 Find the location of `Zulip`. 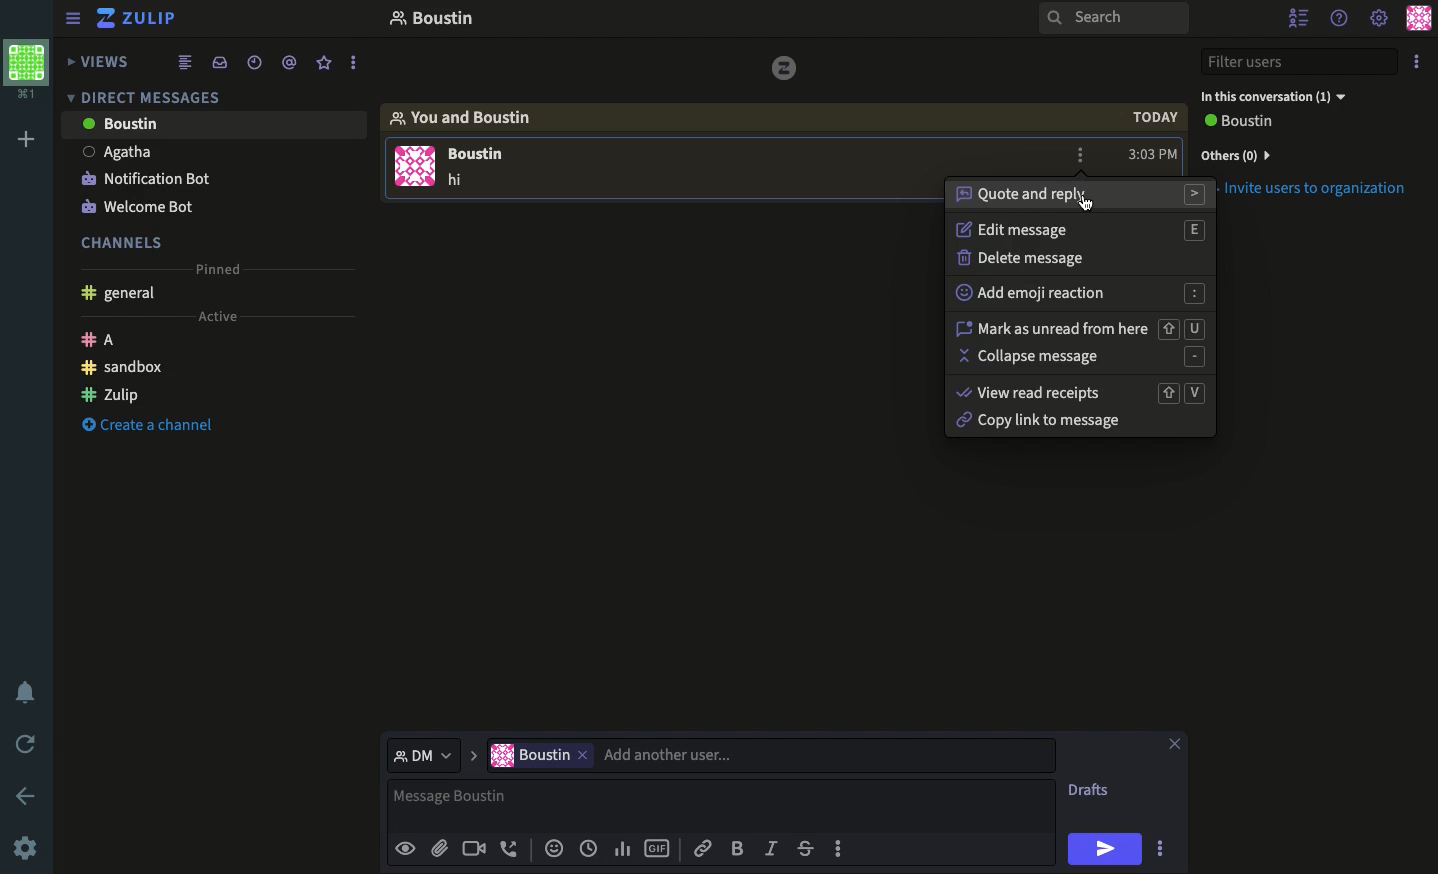

Zulip is located at coordinates (137, 18).